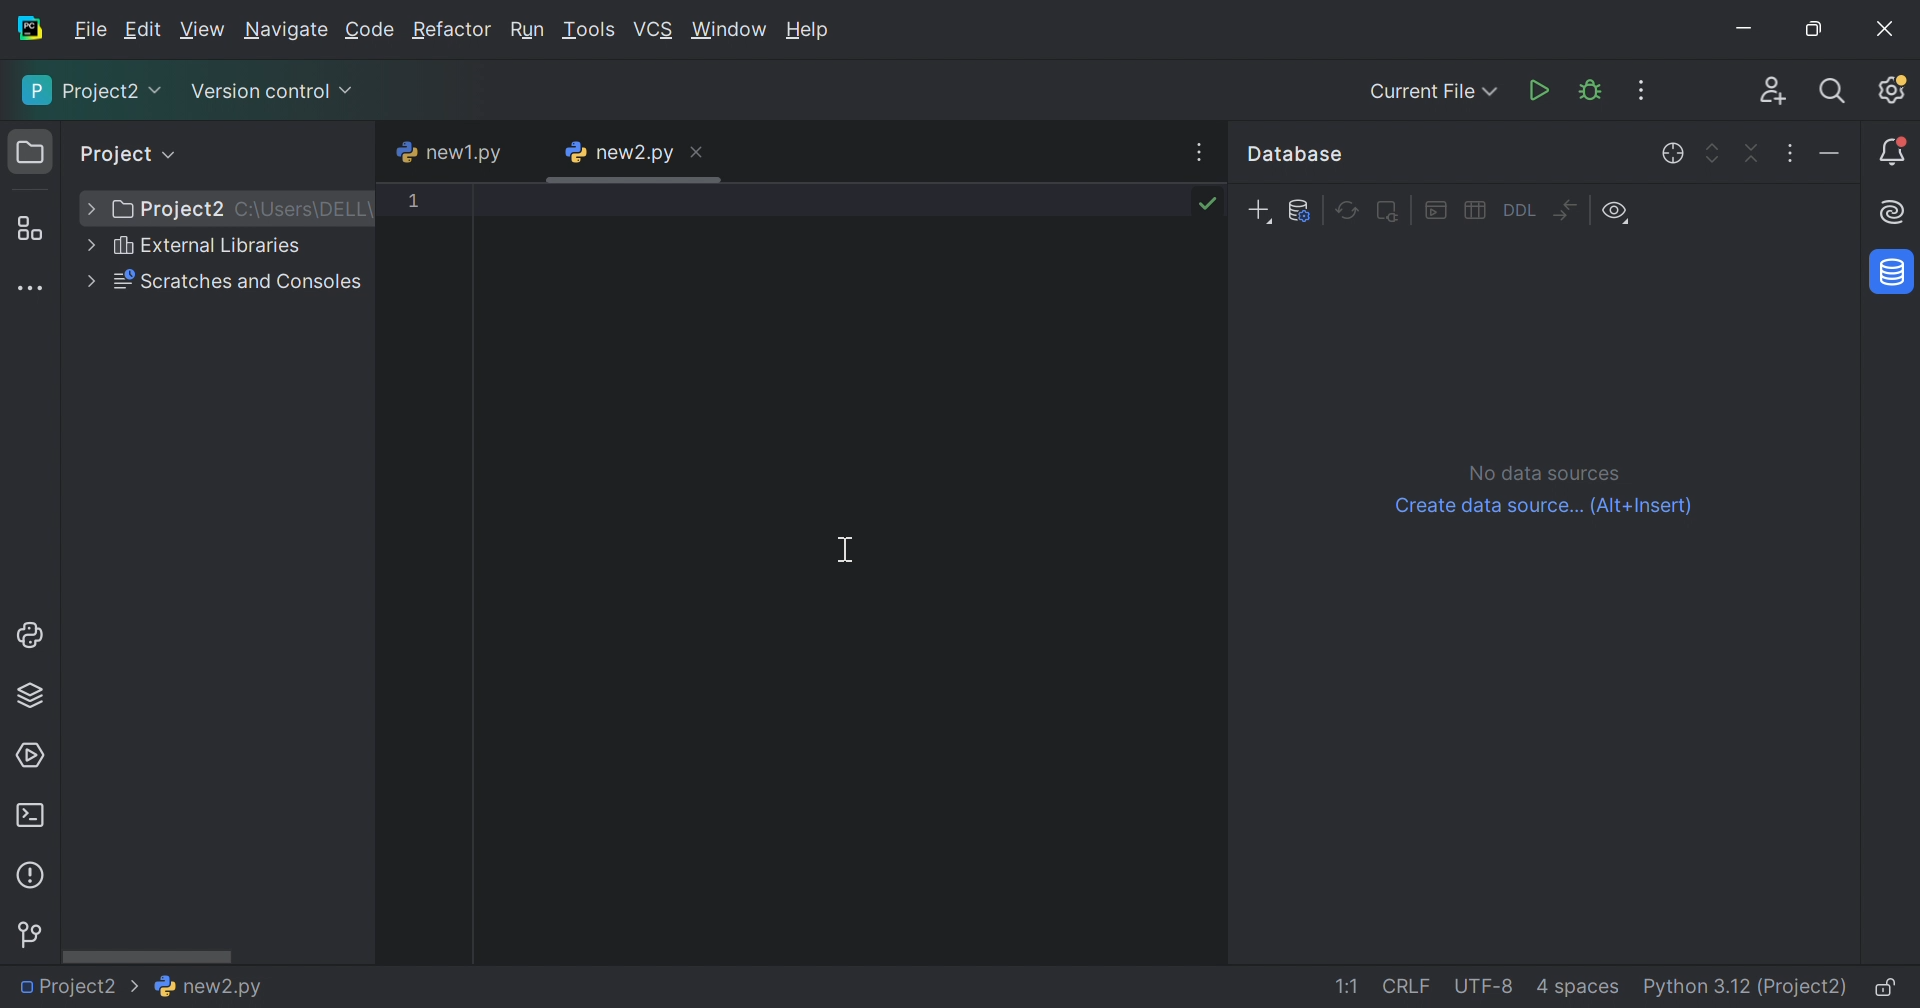  Describe the element at coordinates (1817, 30) in the screenshot. I see `Restore down` at that location.